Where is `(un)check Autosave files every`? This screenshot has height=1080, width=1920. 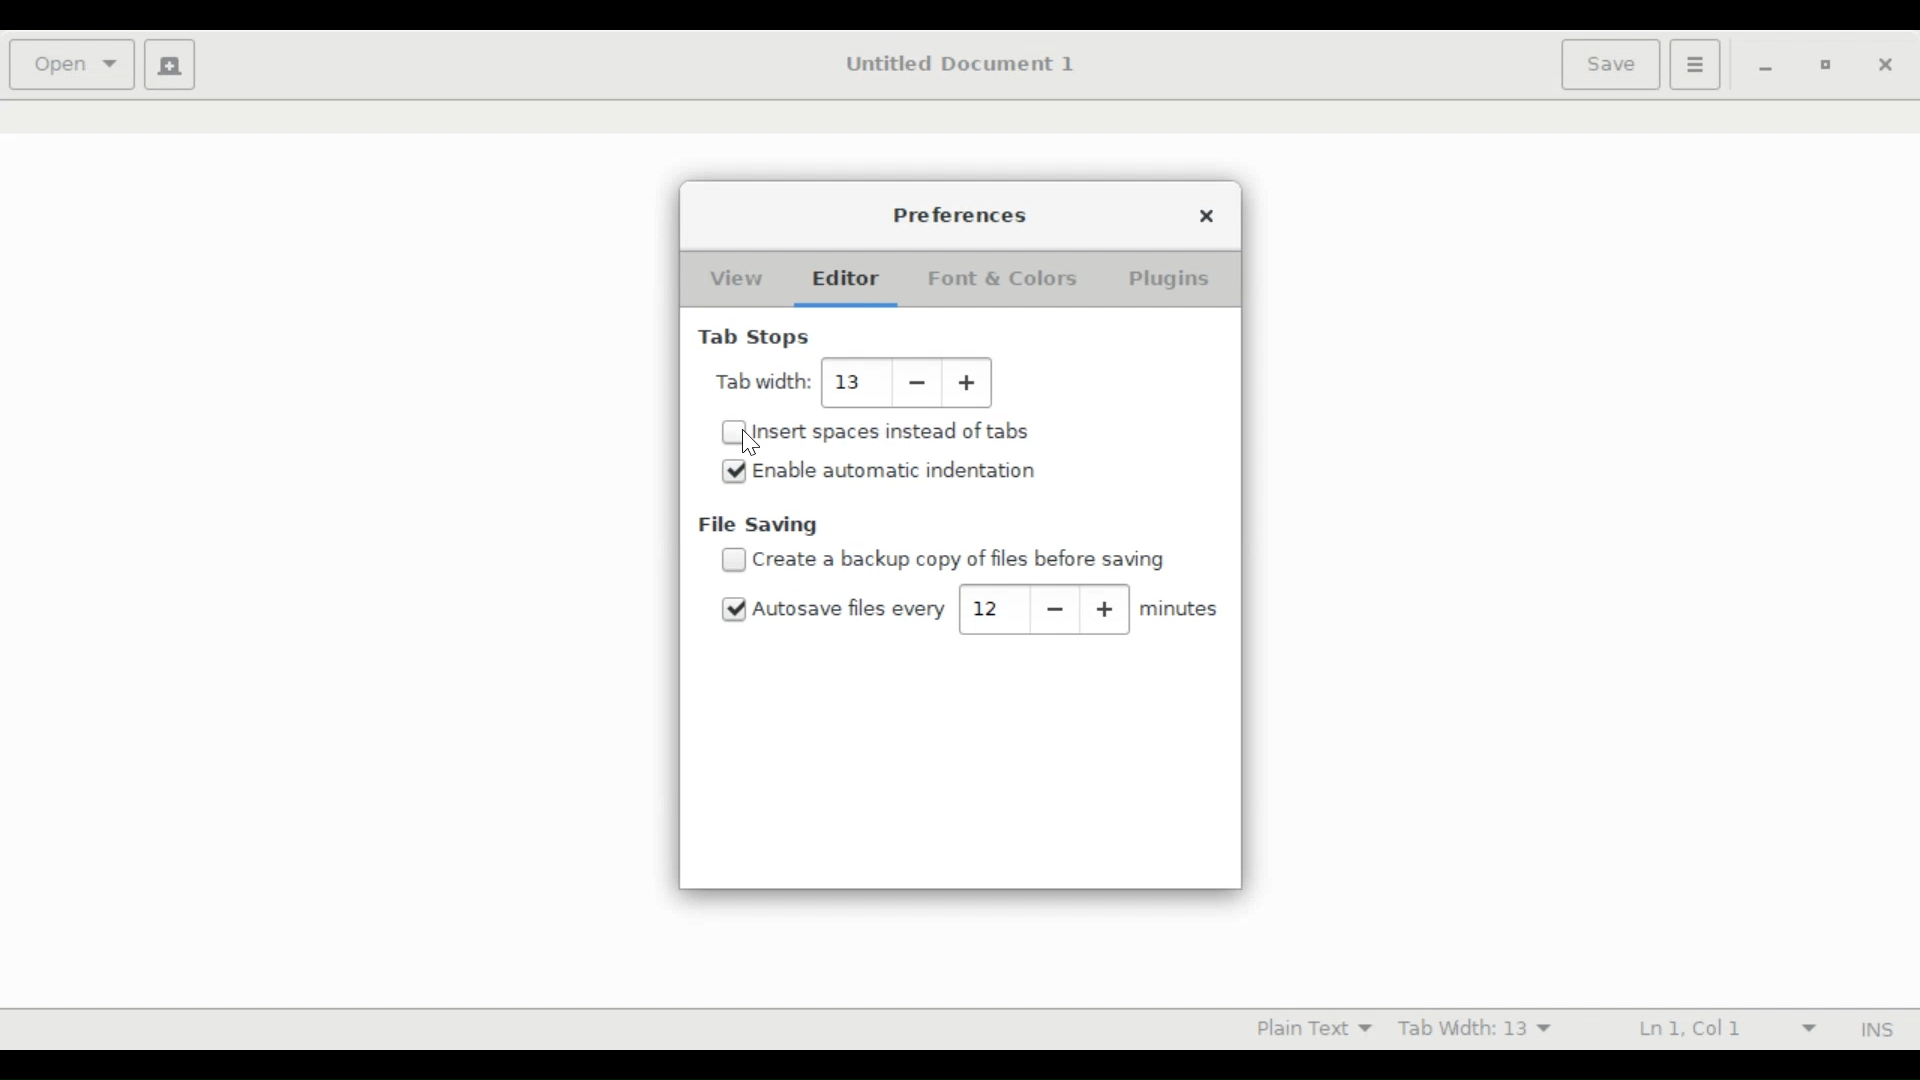
(un)check Autosave files every is located at coordinates (850, 609).